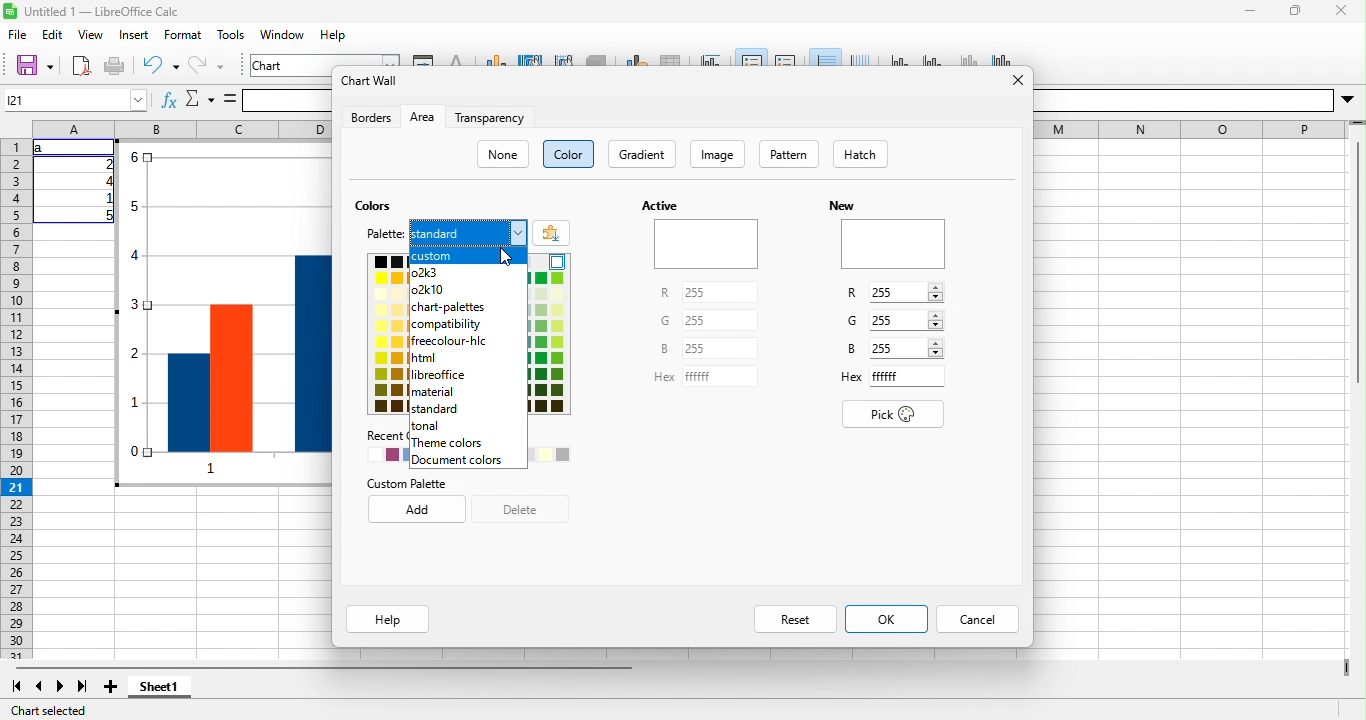 The image size is (1366, 720). I want to click on Cell name box, so click(76, 100).